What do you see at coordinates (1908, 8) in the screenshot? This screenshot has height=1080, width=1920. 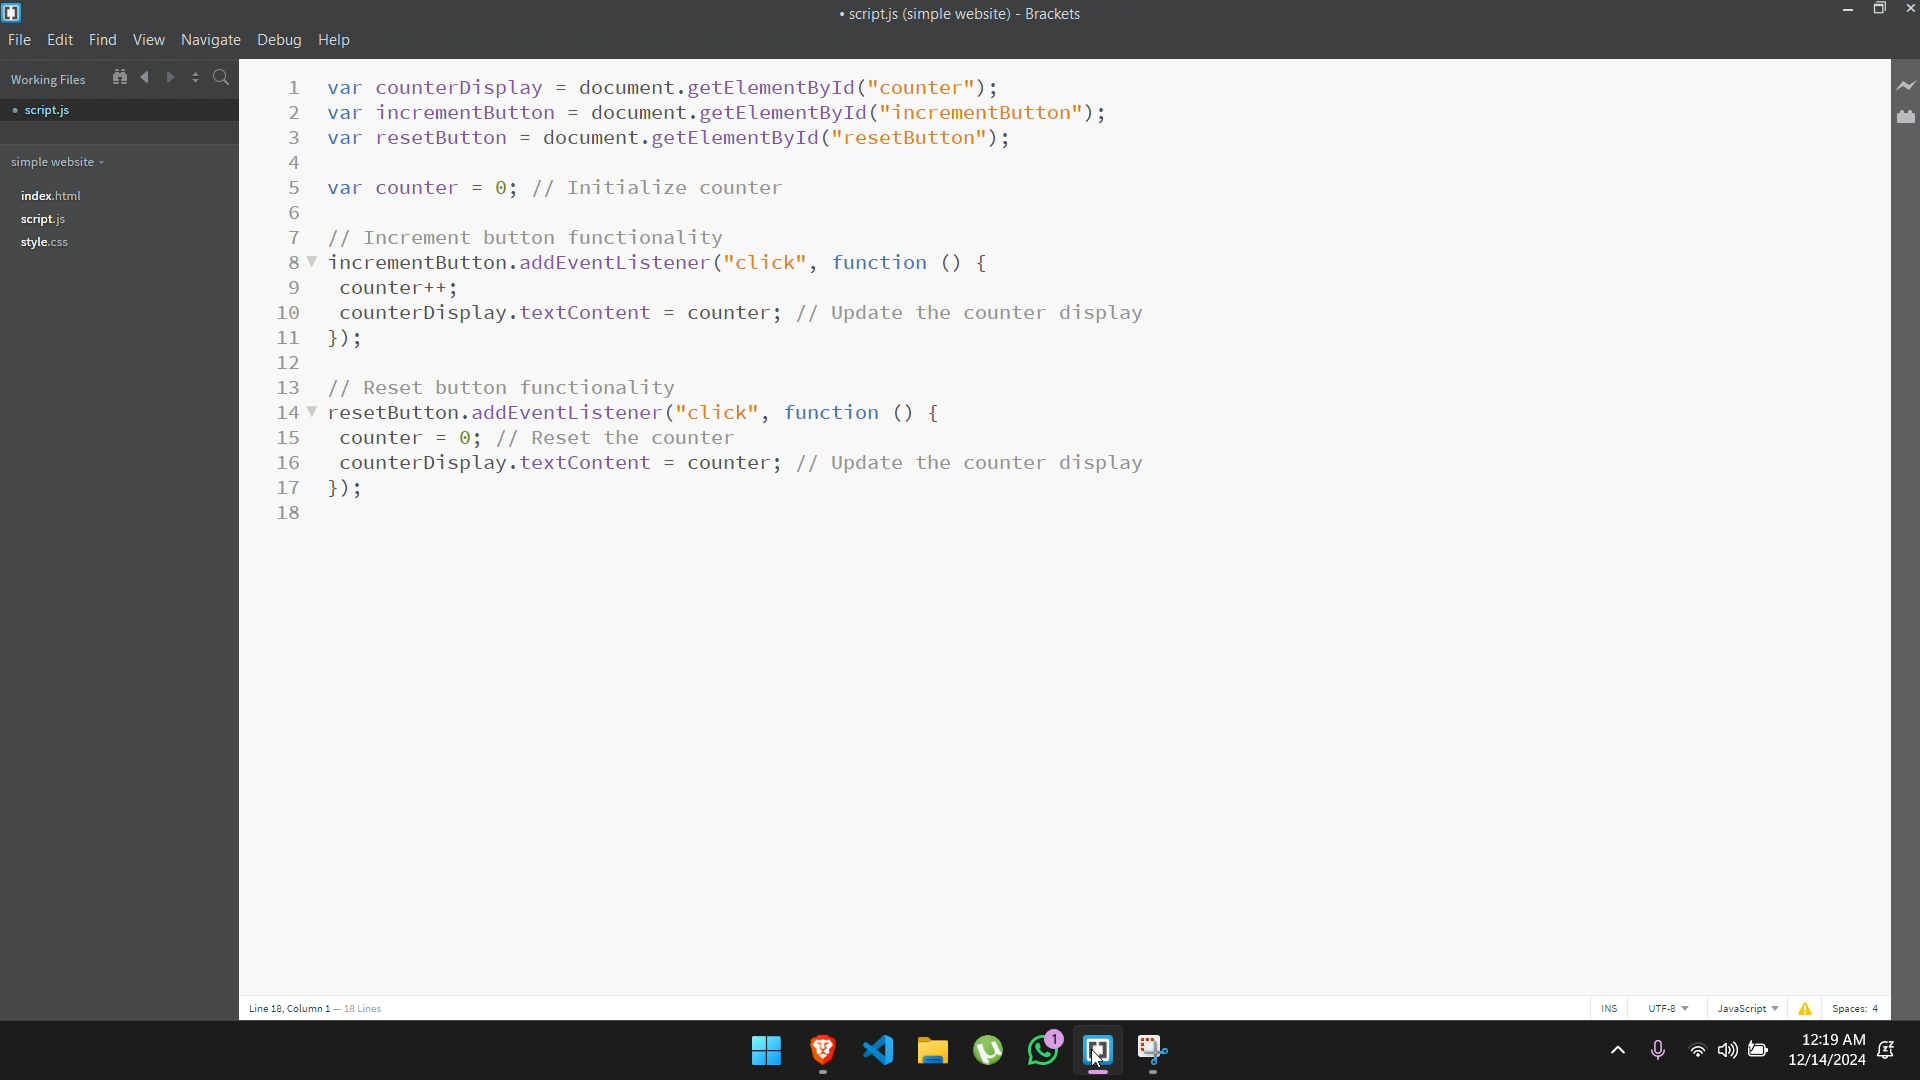 I see `close` at bounding box center [1908, 8].